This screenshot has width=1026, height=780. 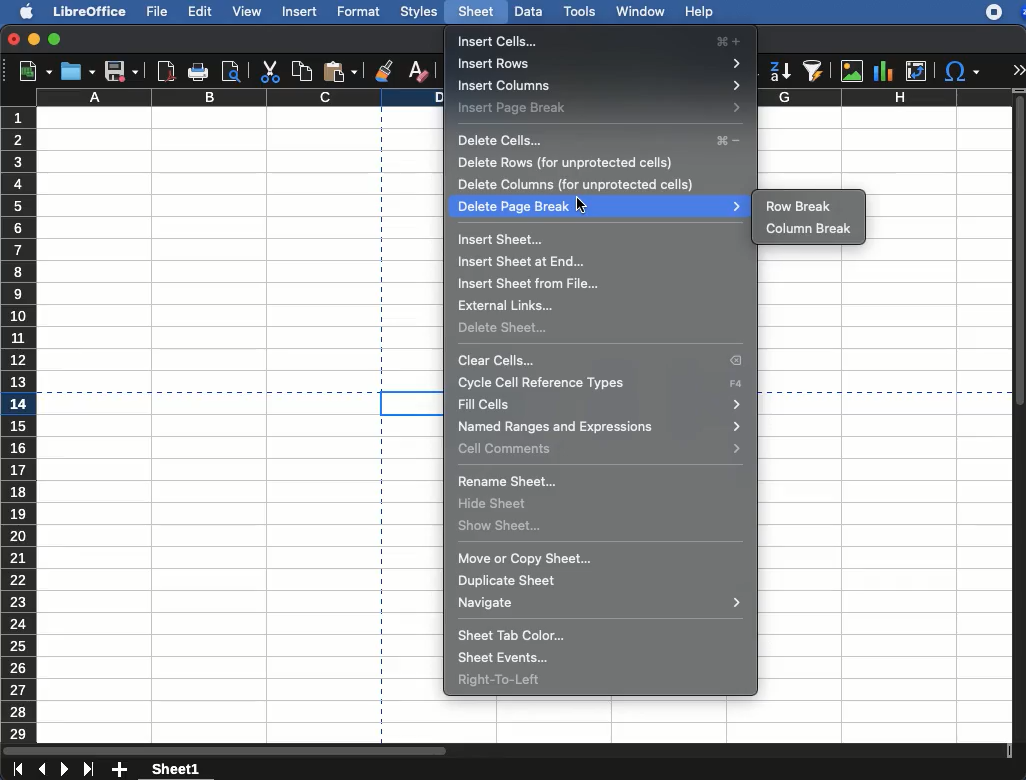 What do you see at coordinates (155, 11) in the screenshot?
I see `file` at bounding box center [155, 11].